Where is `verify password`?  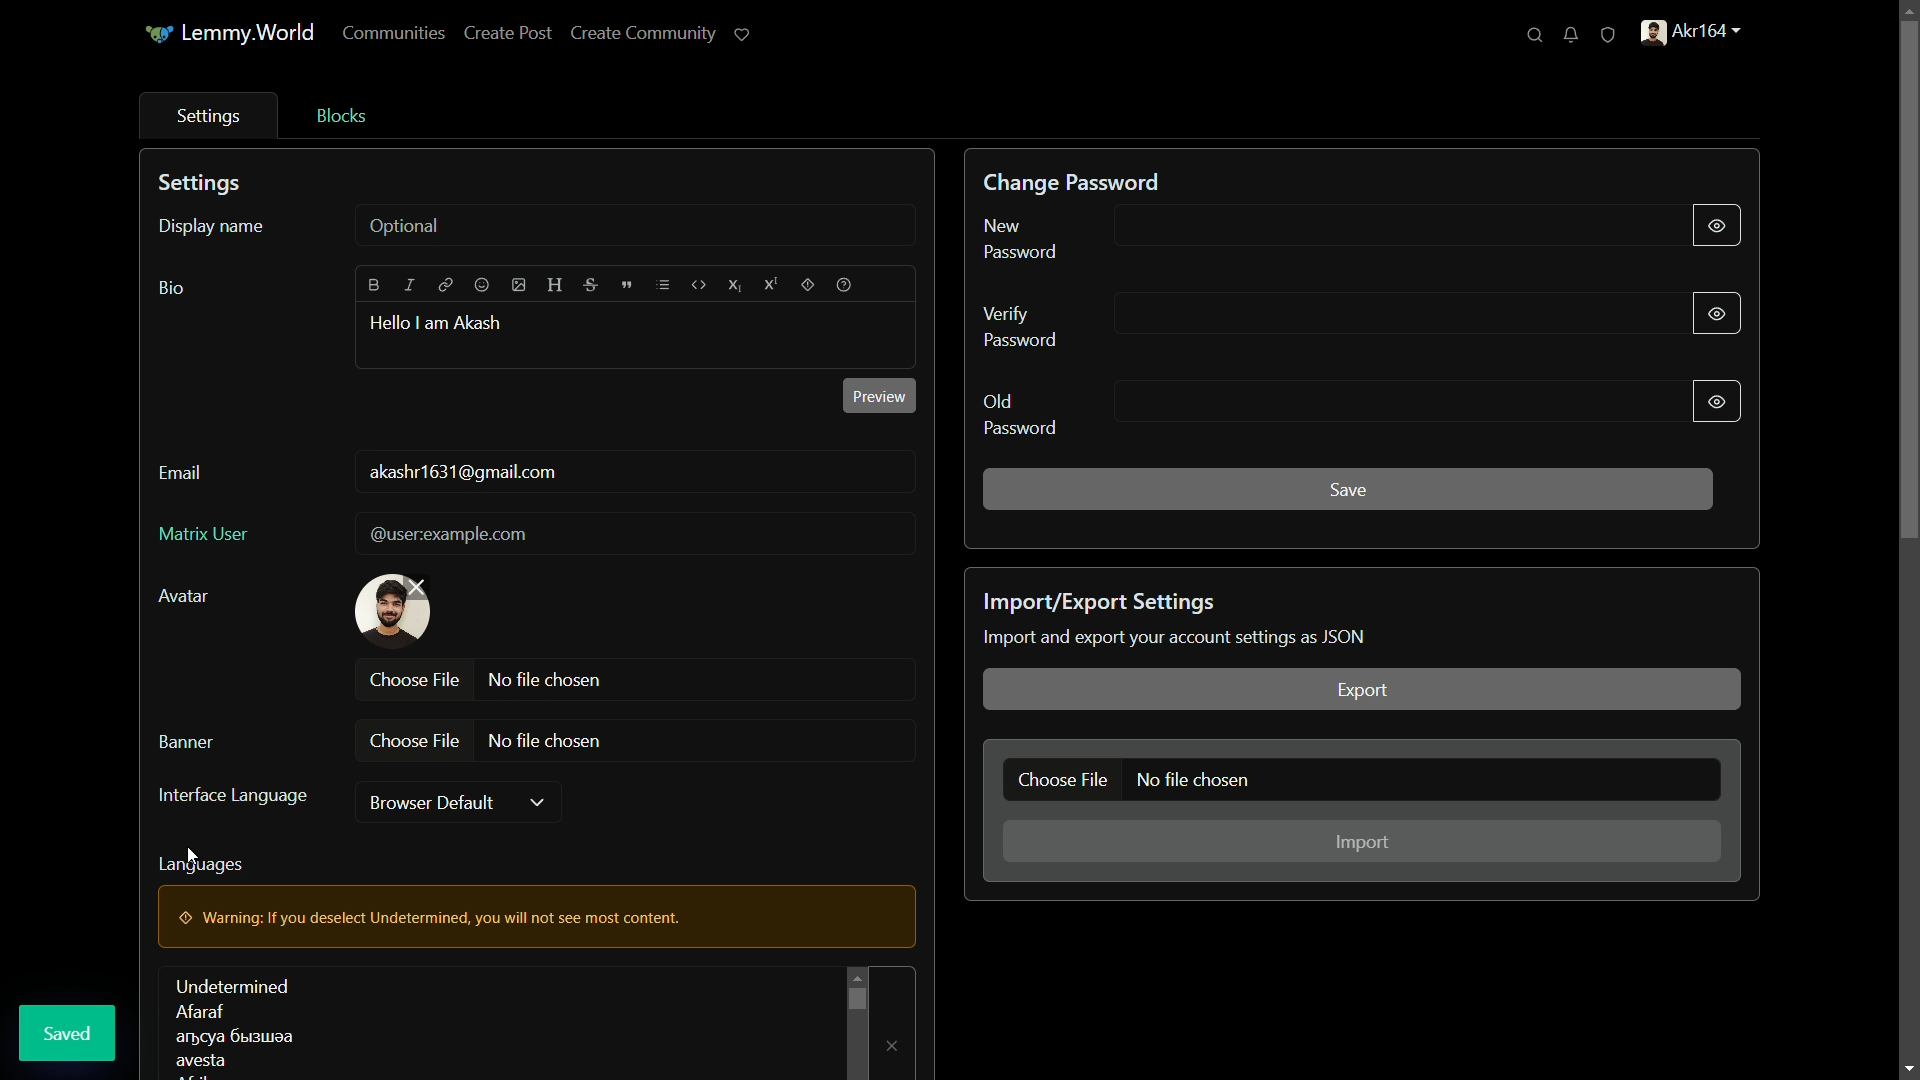 verify password is located at coordinates (1021, 325).